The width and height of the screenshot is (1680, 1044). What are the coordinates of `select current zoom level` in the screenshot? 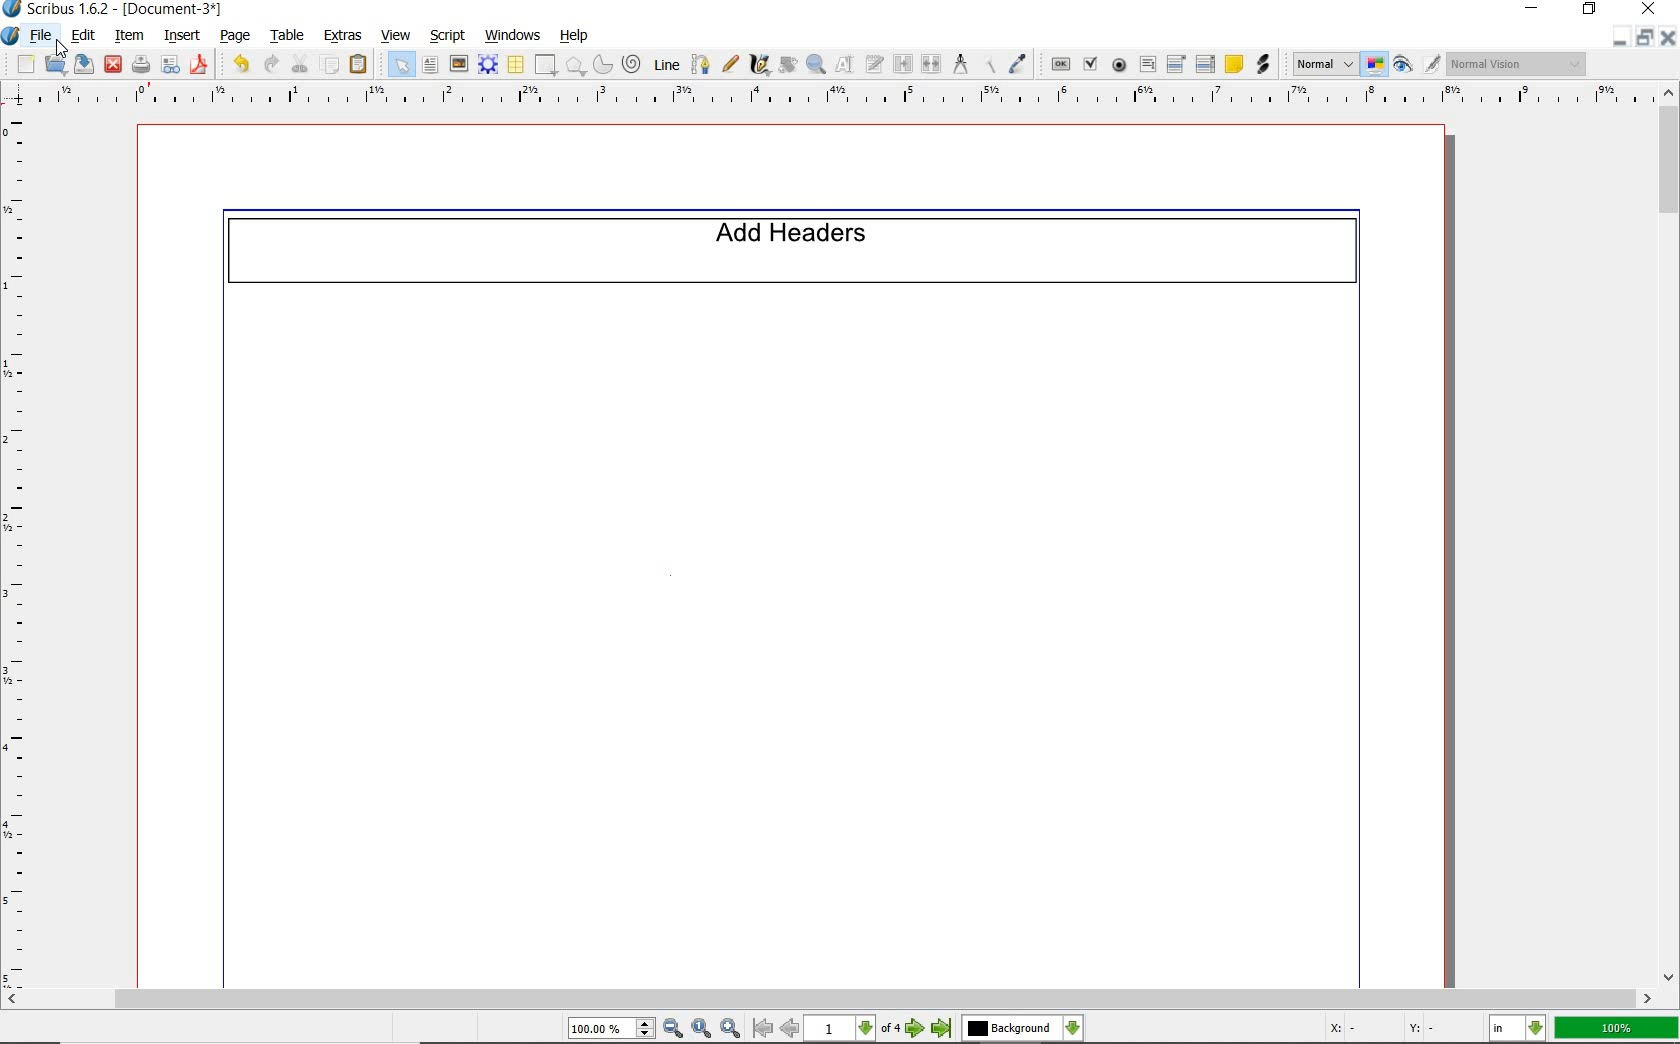 It's located at (613, 1028).